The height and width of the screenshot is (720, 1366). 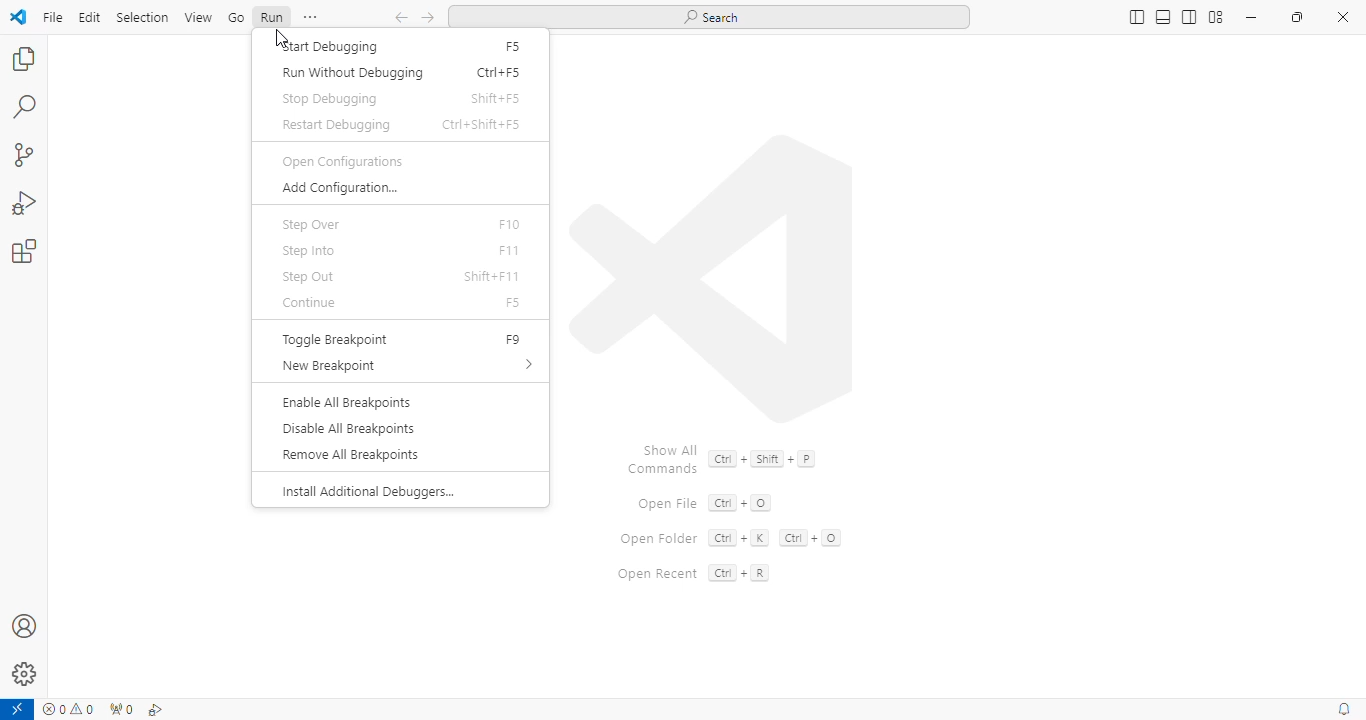 I want to click on new breakpoint, so click(x=408, y=366).